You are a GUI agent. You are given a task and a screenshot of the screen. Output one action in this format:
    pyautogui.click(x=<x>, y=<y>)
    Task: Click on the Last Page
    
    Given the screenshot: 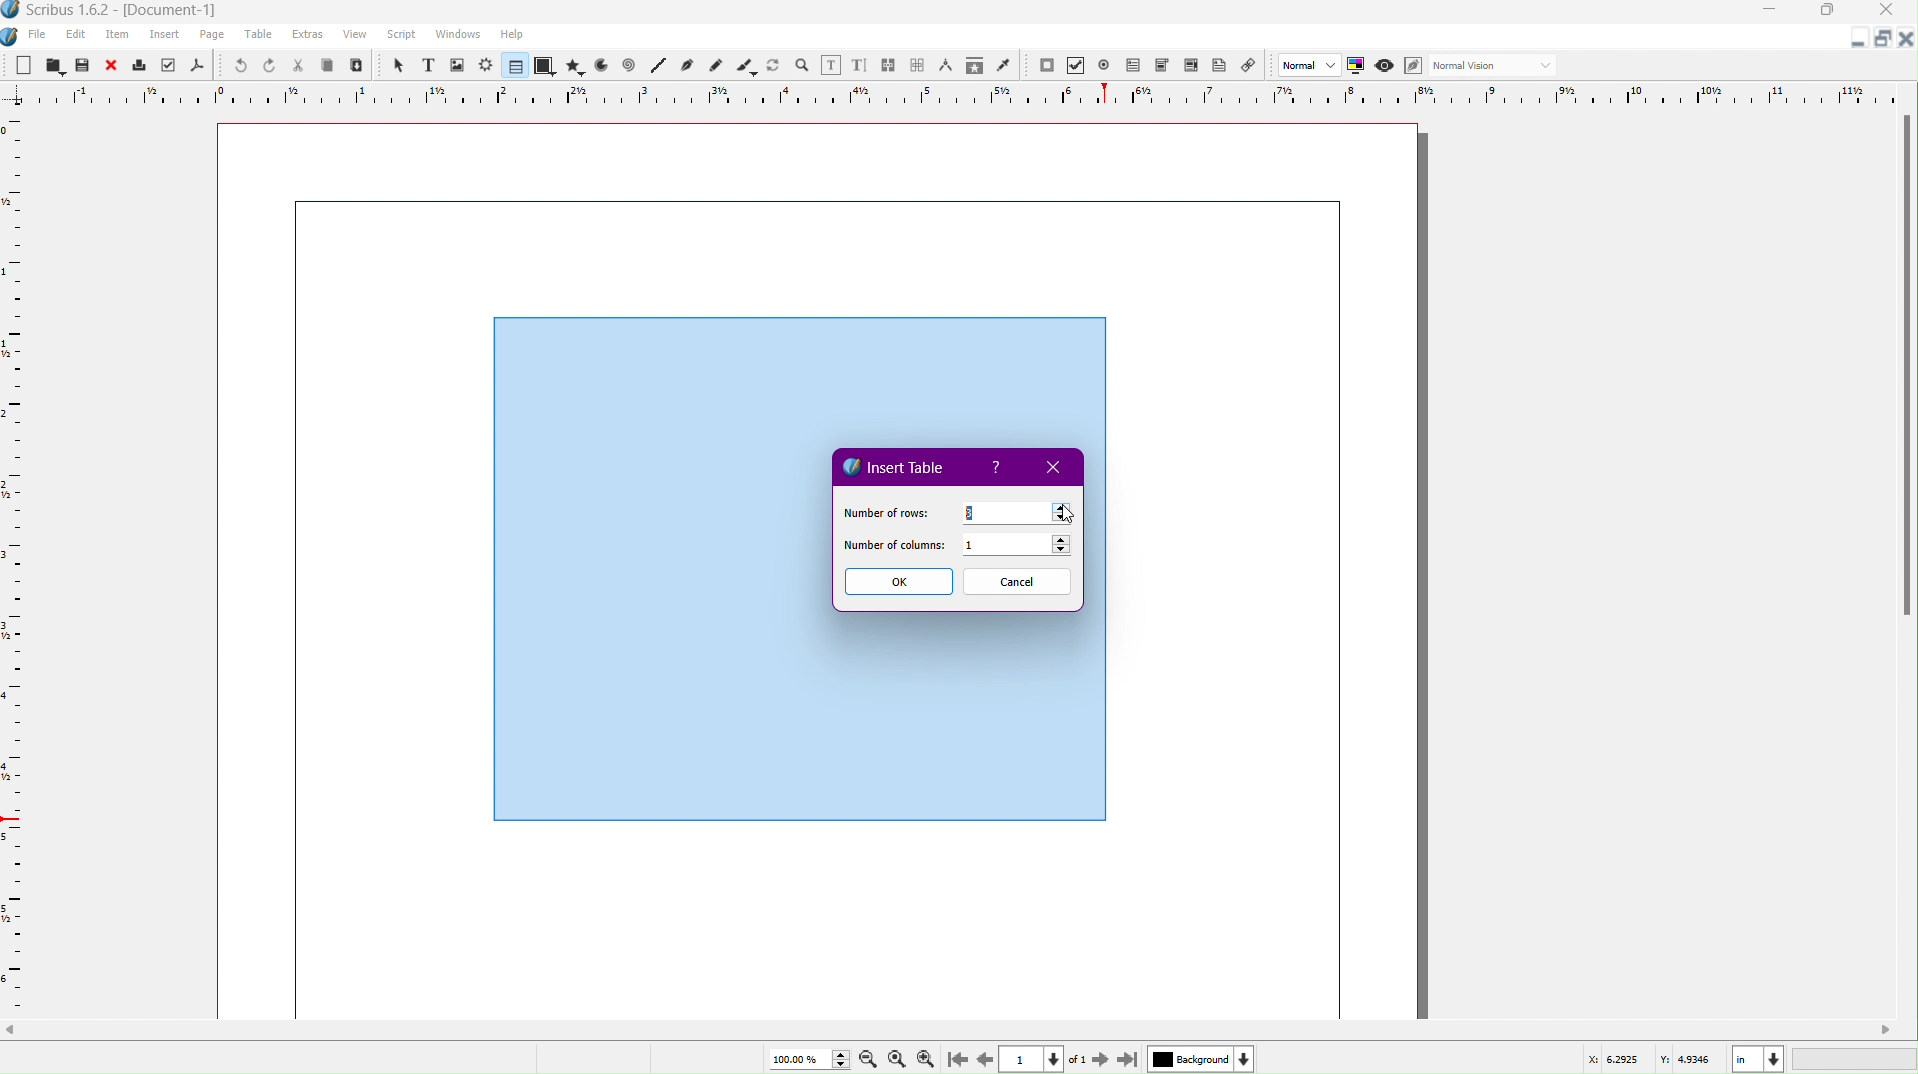 What is the action you would take?
    pyautogui.click(x=1129, y=1058)
    